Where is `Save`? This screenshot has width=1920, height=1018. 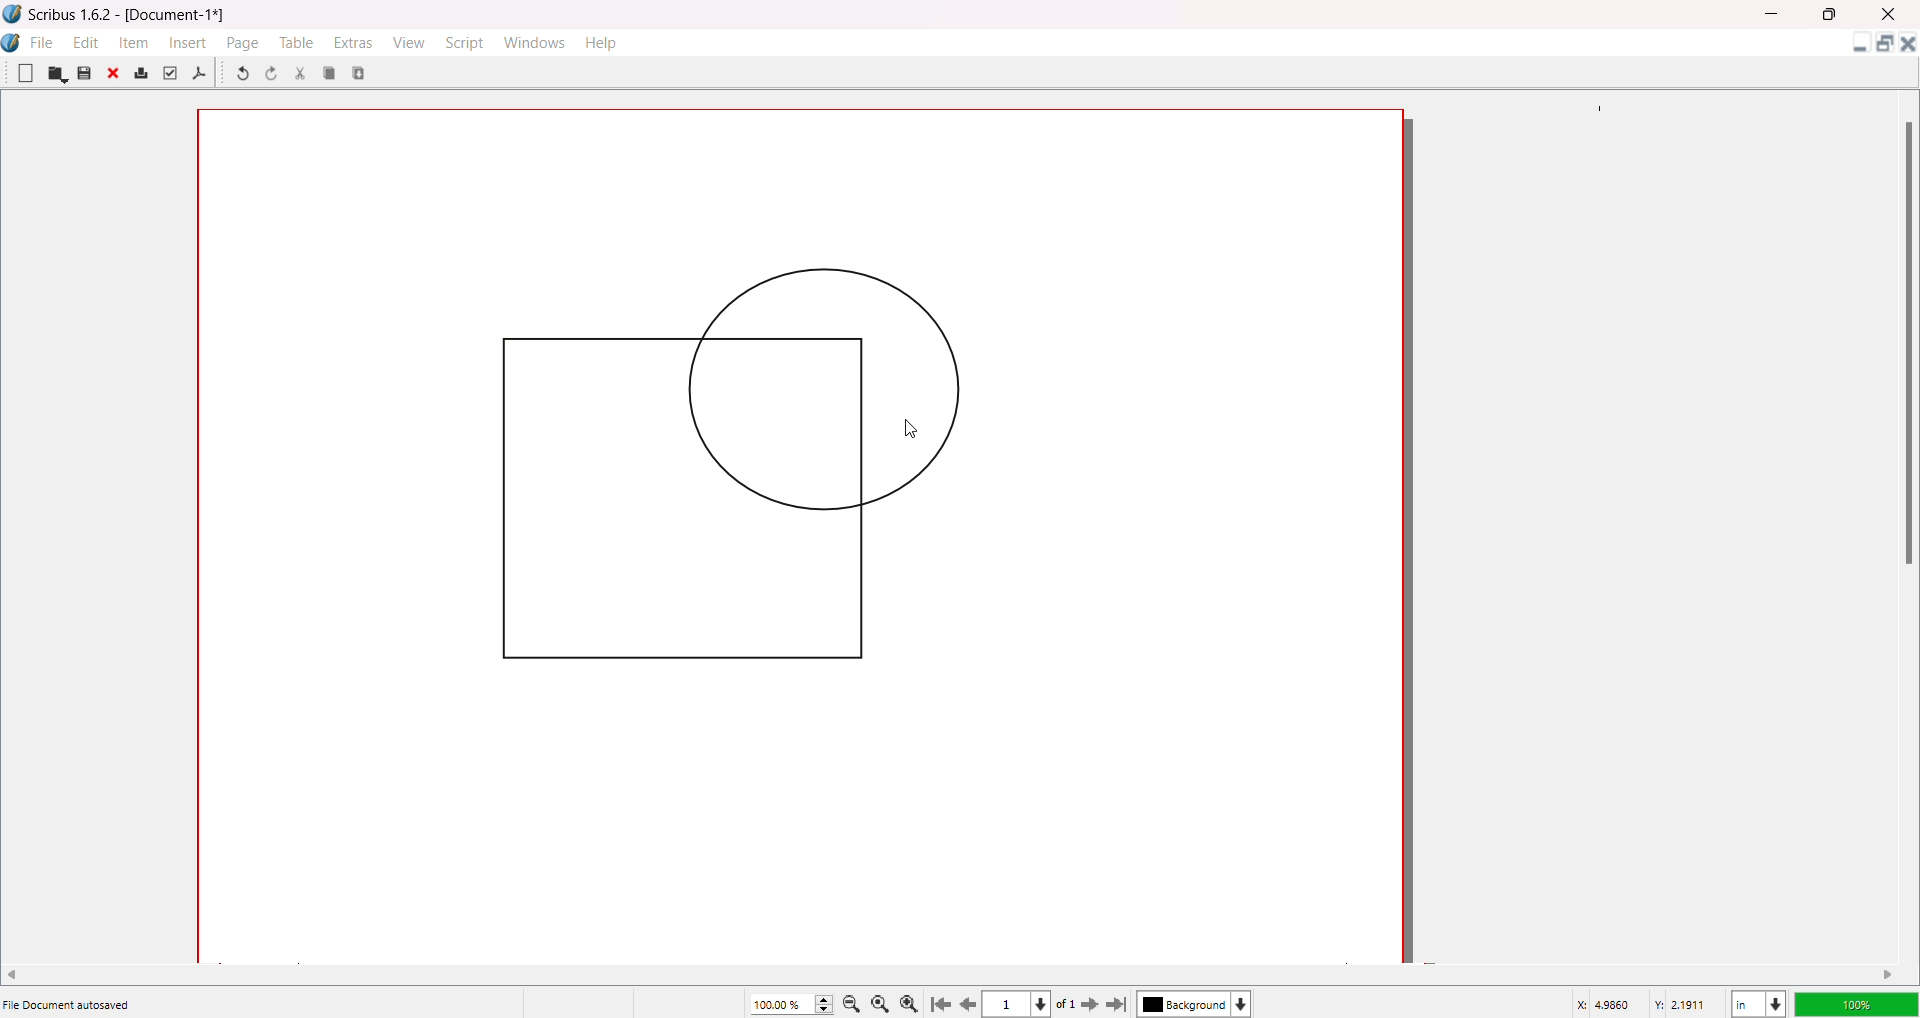 Save is located at coordinates (84, 73).